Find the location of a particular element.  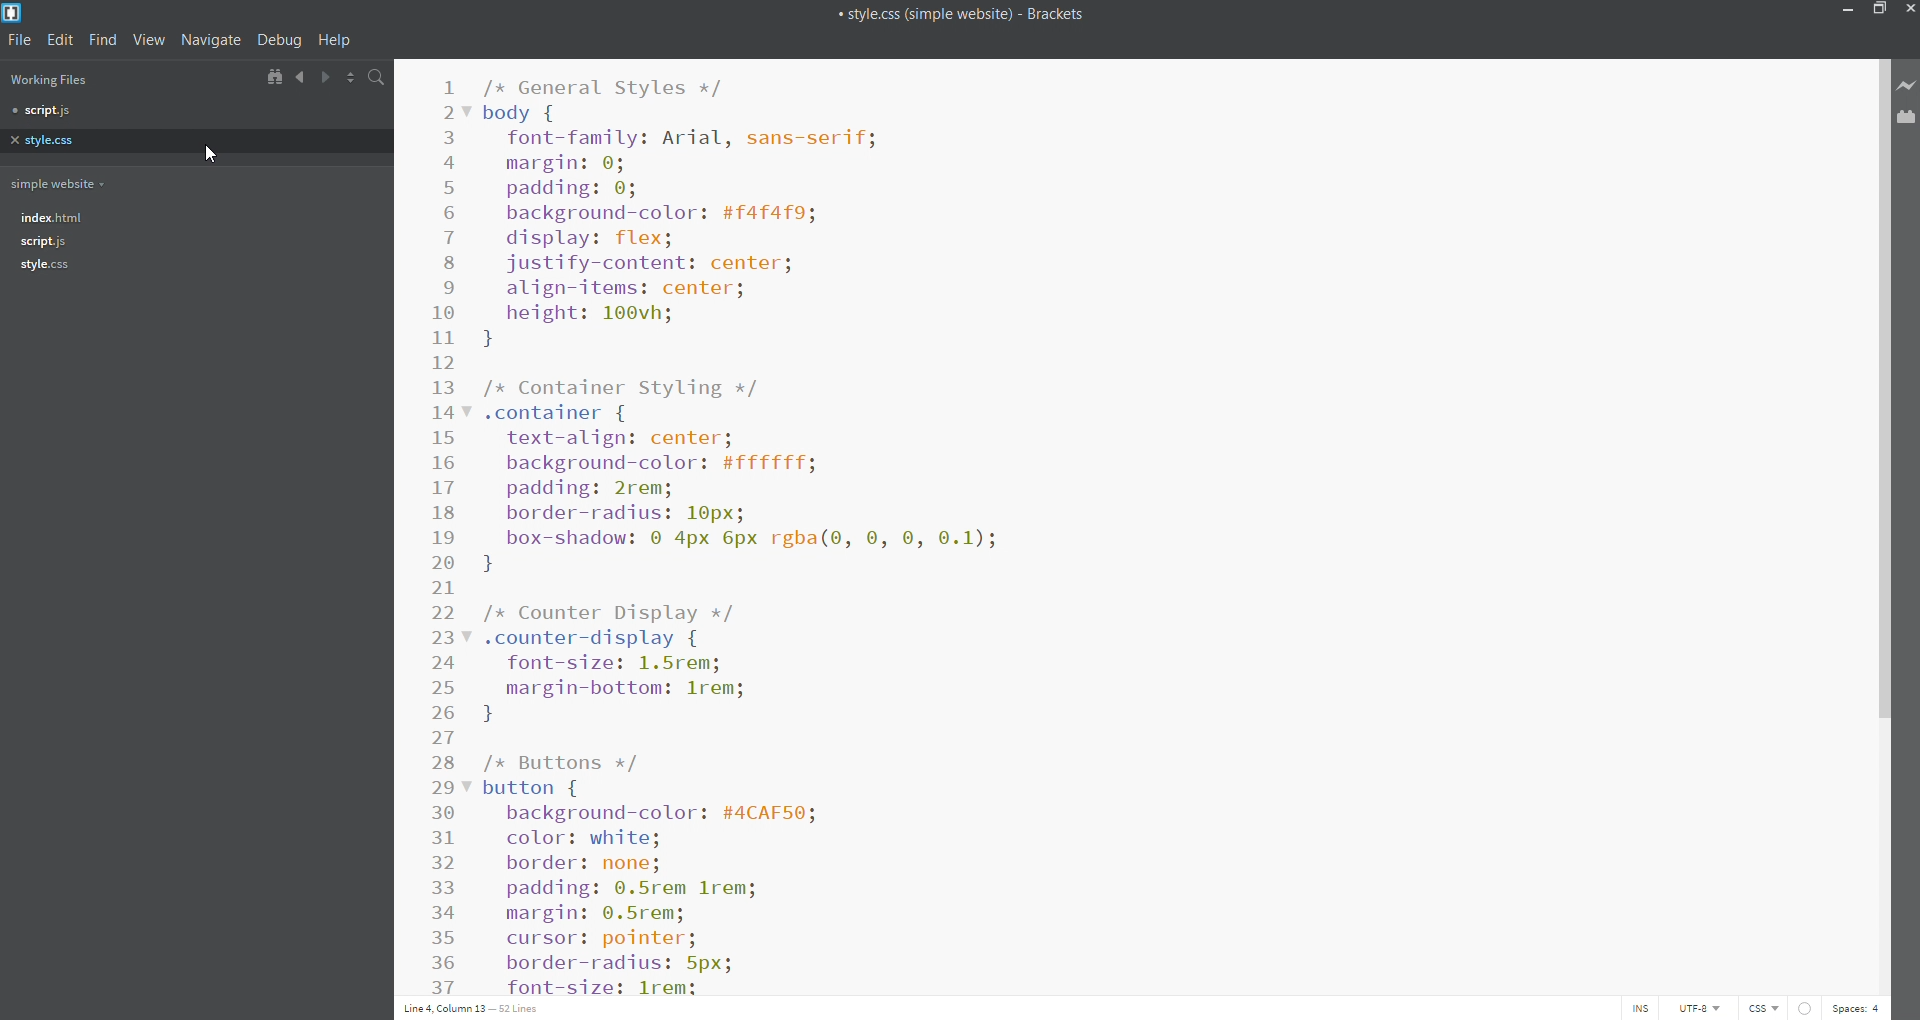

simple css styling is located at coordinates (1171, 523).